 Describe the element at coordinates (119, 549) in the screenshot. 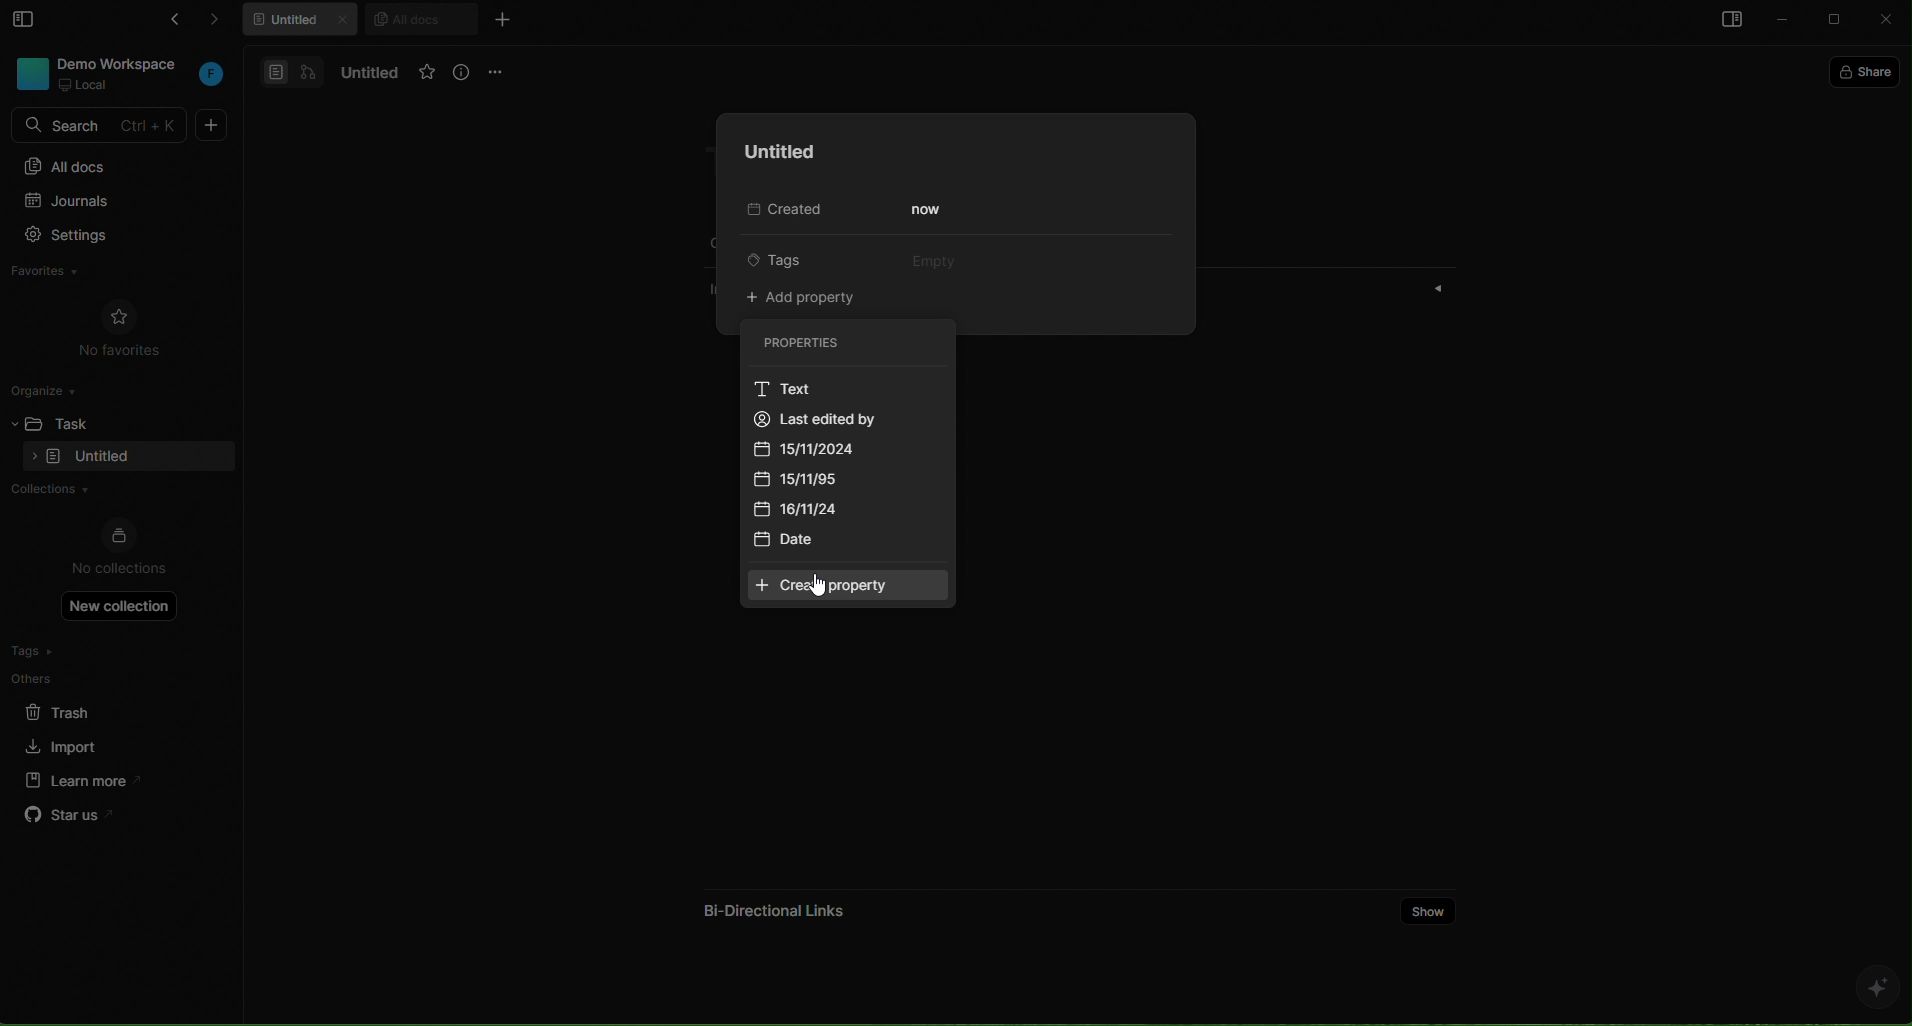

I see `no collections` at that location.